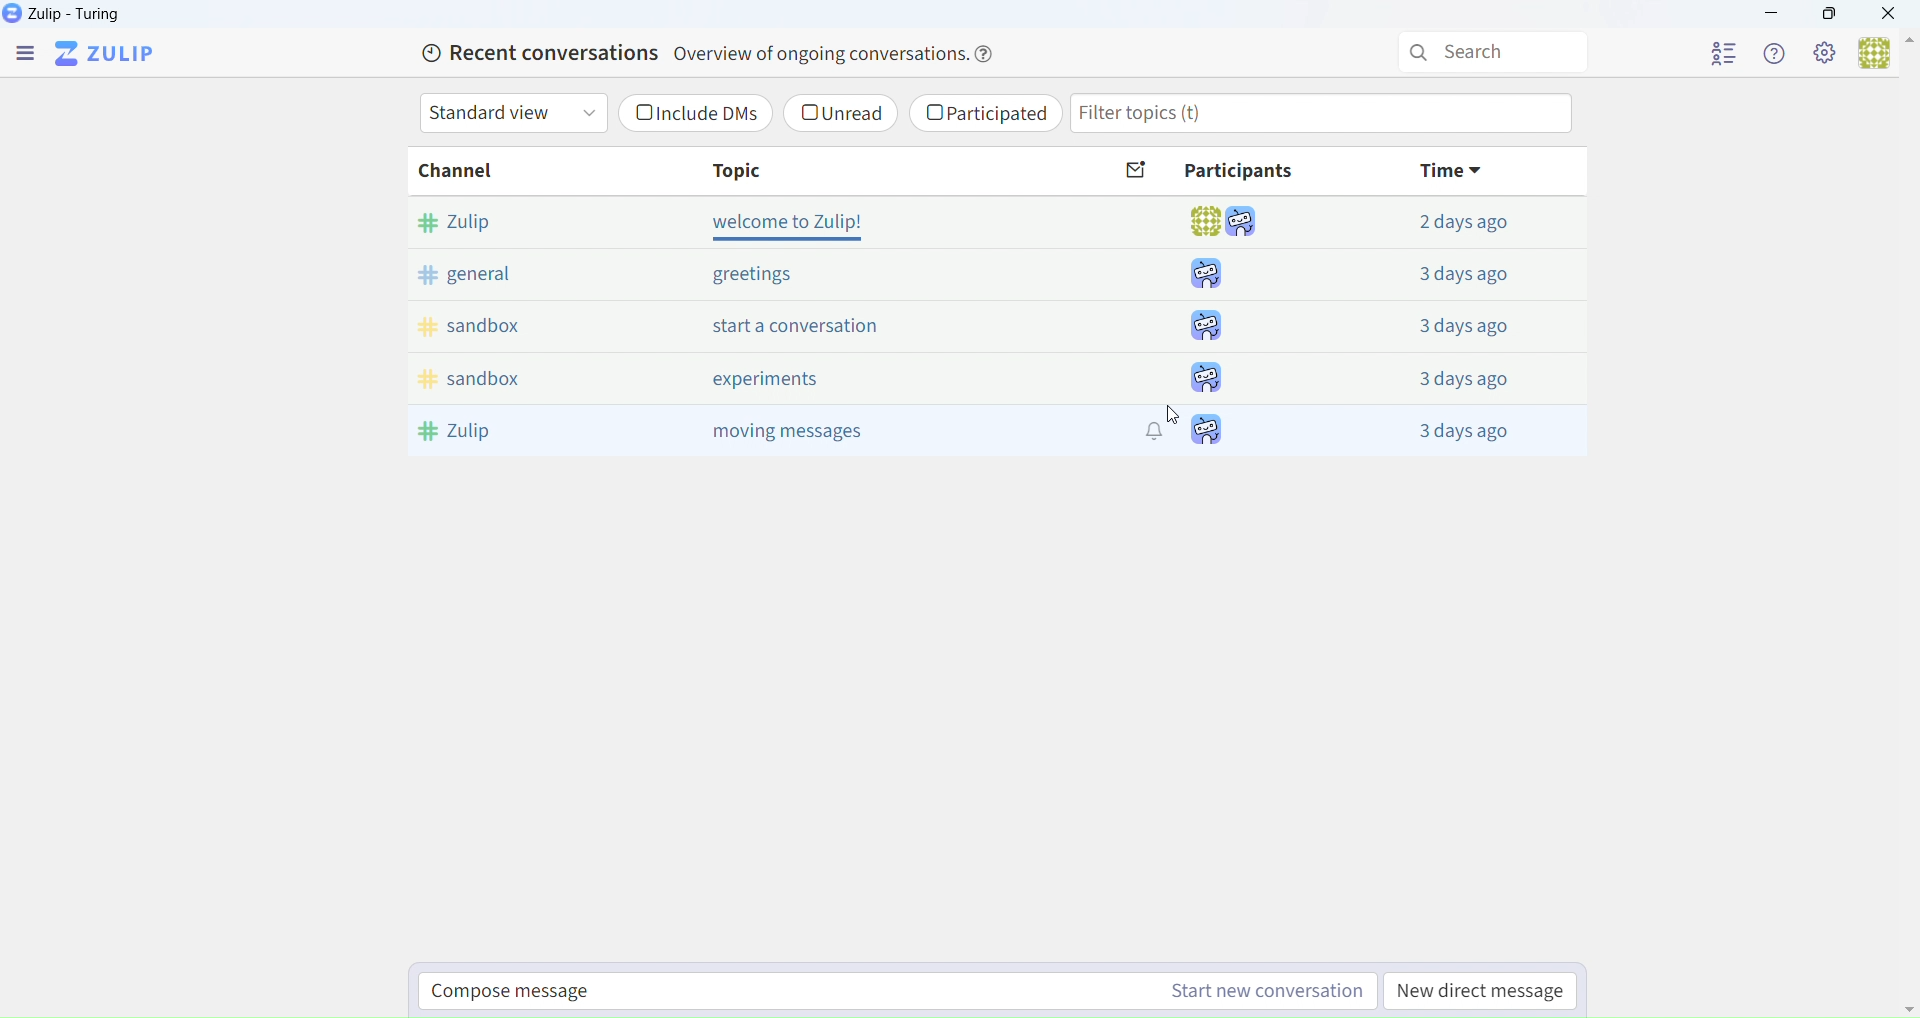  Describe the element at coordinates (1468, 224) in the screenshot. I see `2 days ago` at that location.